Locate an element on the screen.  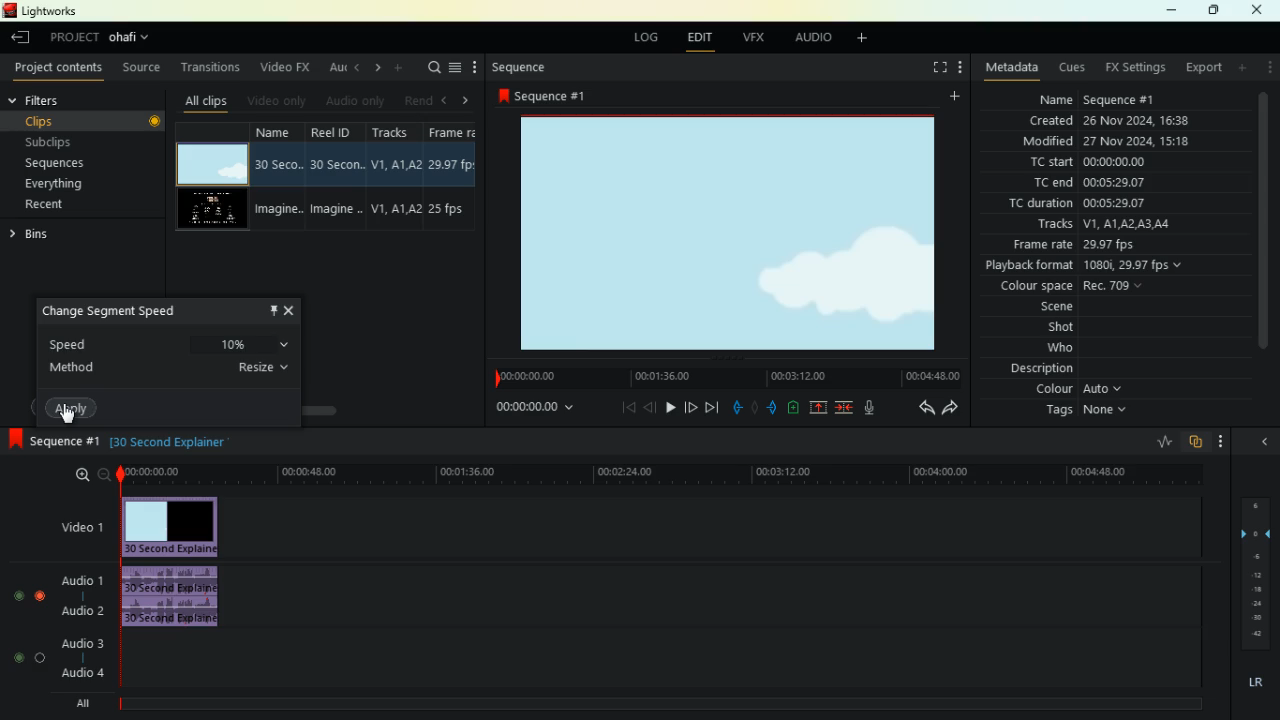
audio only is located at coordinates (356, 100).